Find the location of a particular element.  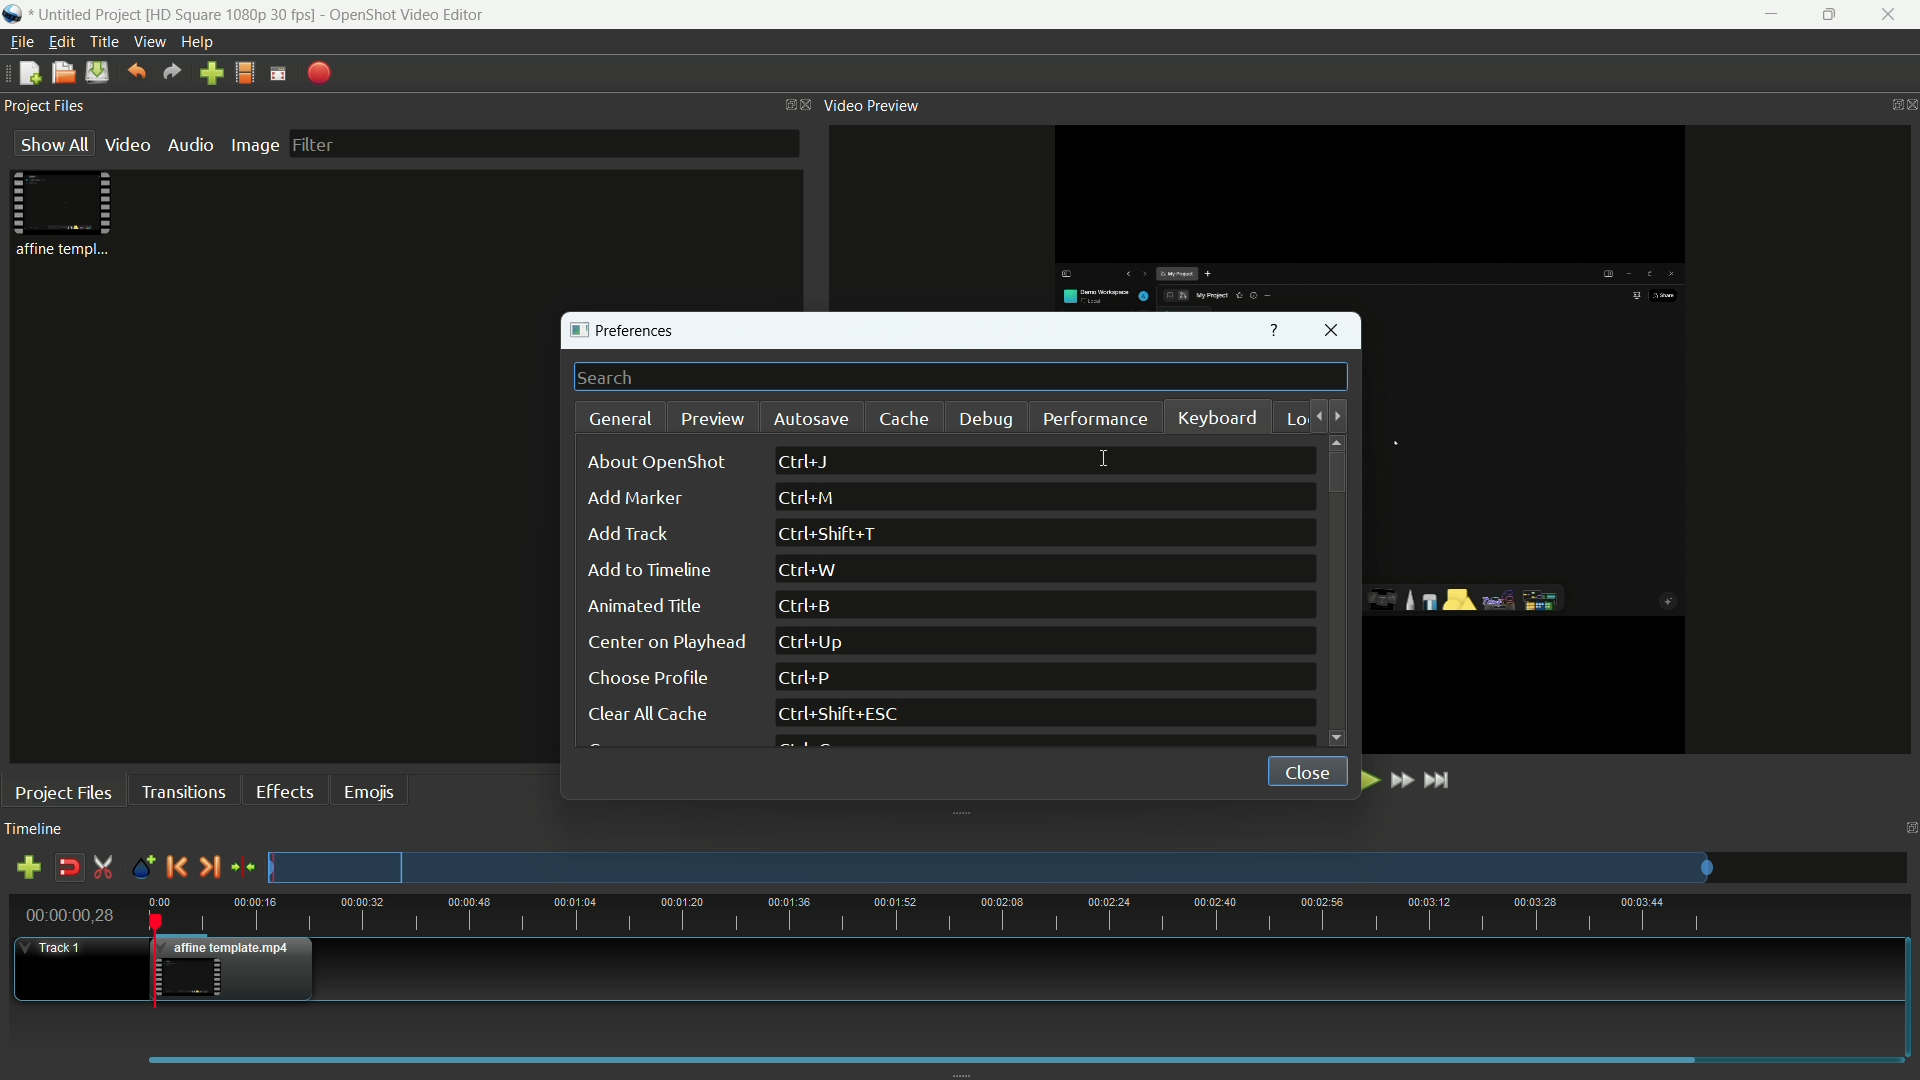

debug is located at coordinates (989, 420).